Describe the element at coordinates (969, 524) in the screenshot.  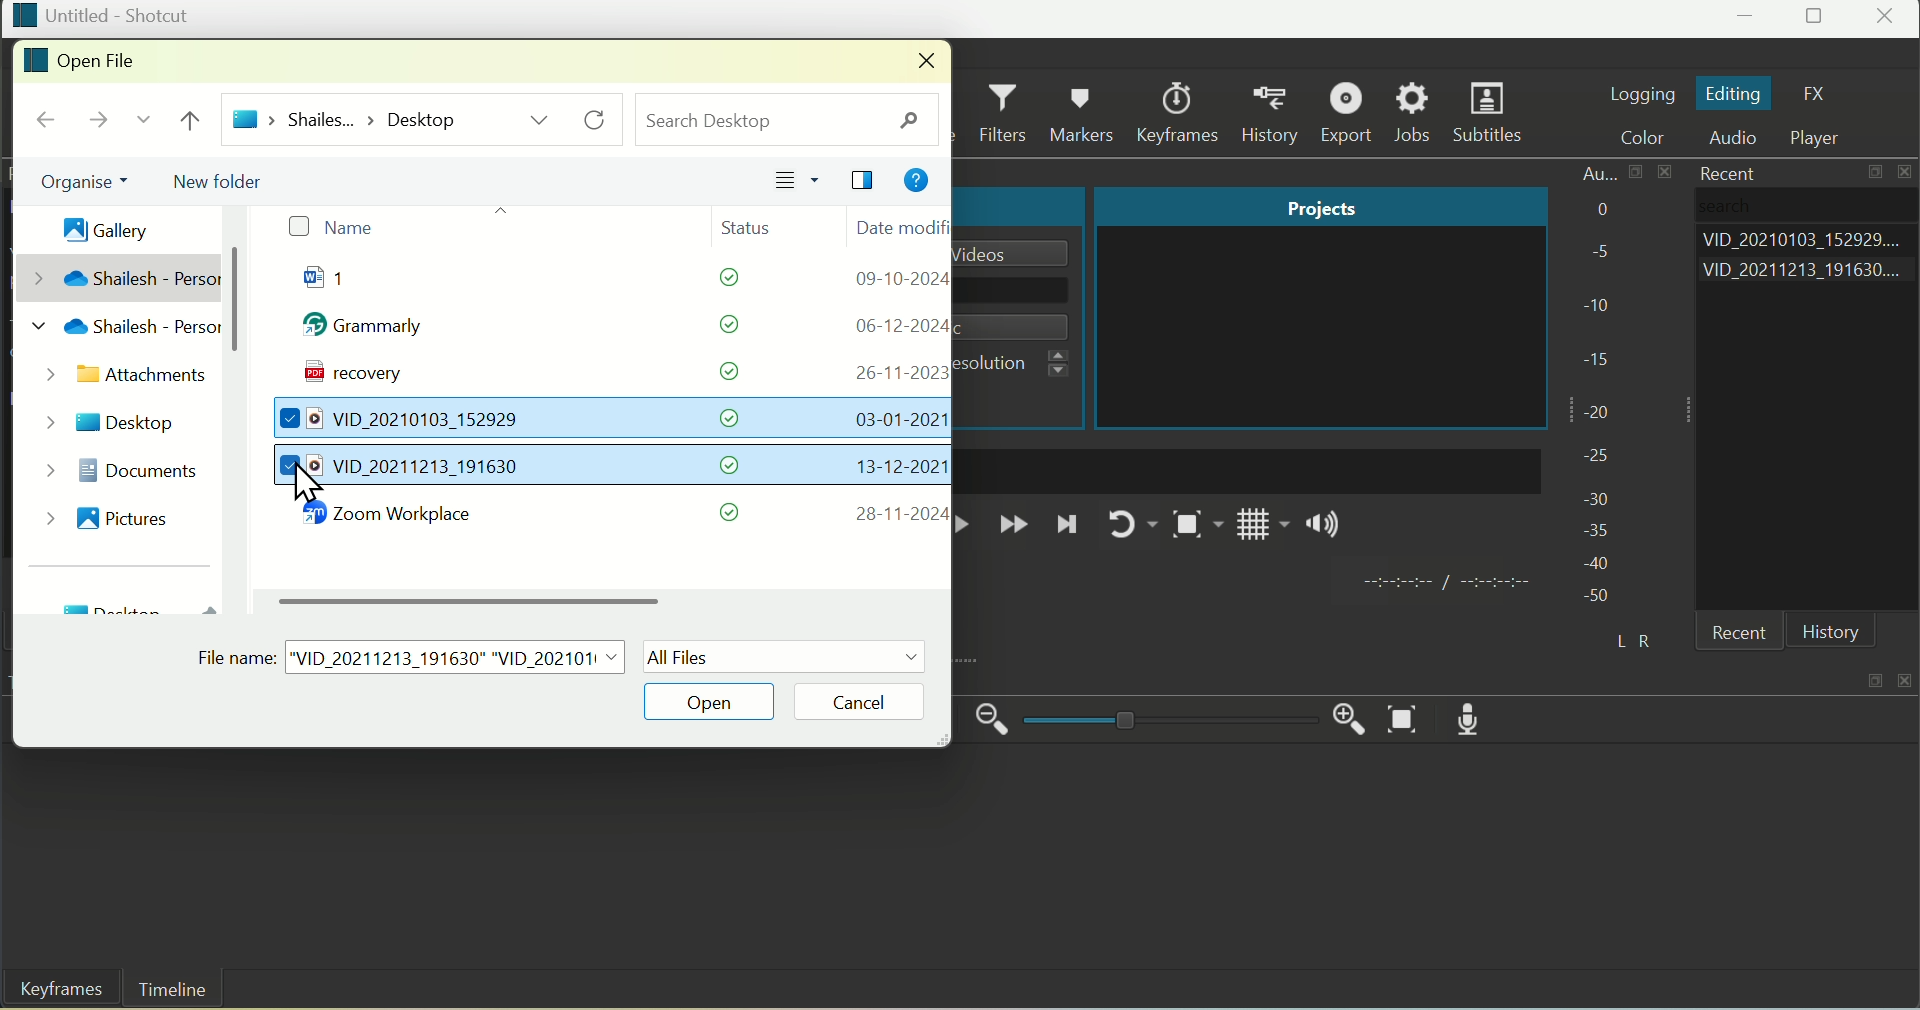
I see `Play` at that location.